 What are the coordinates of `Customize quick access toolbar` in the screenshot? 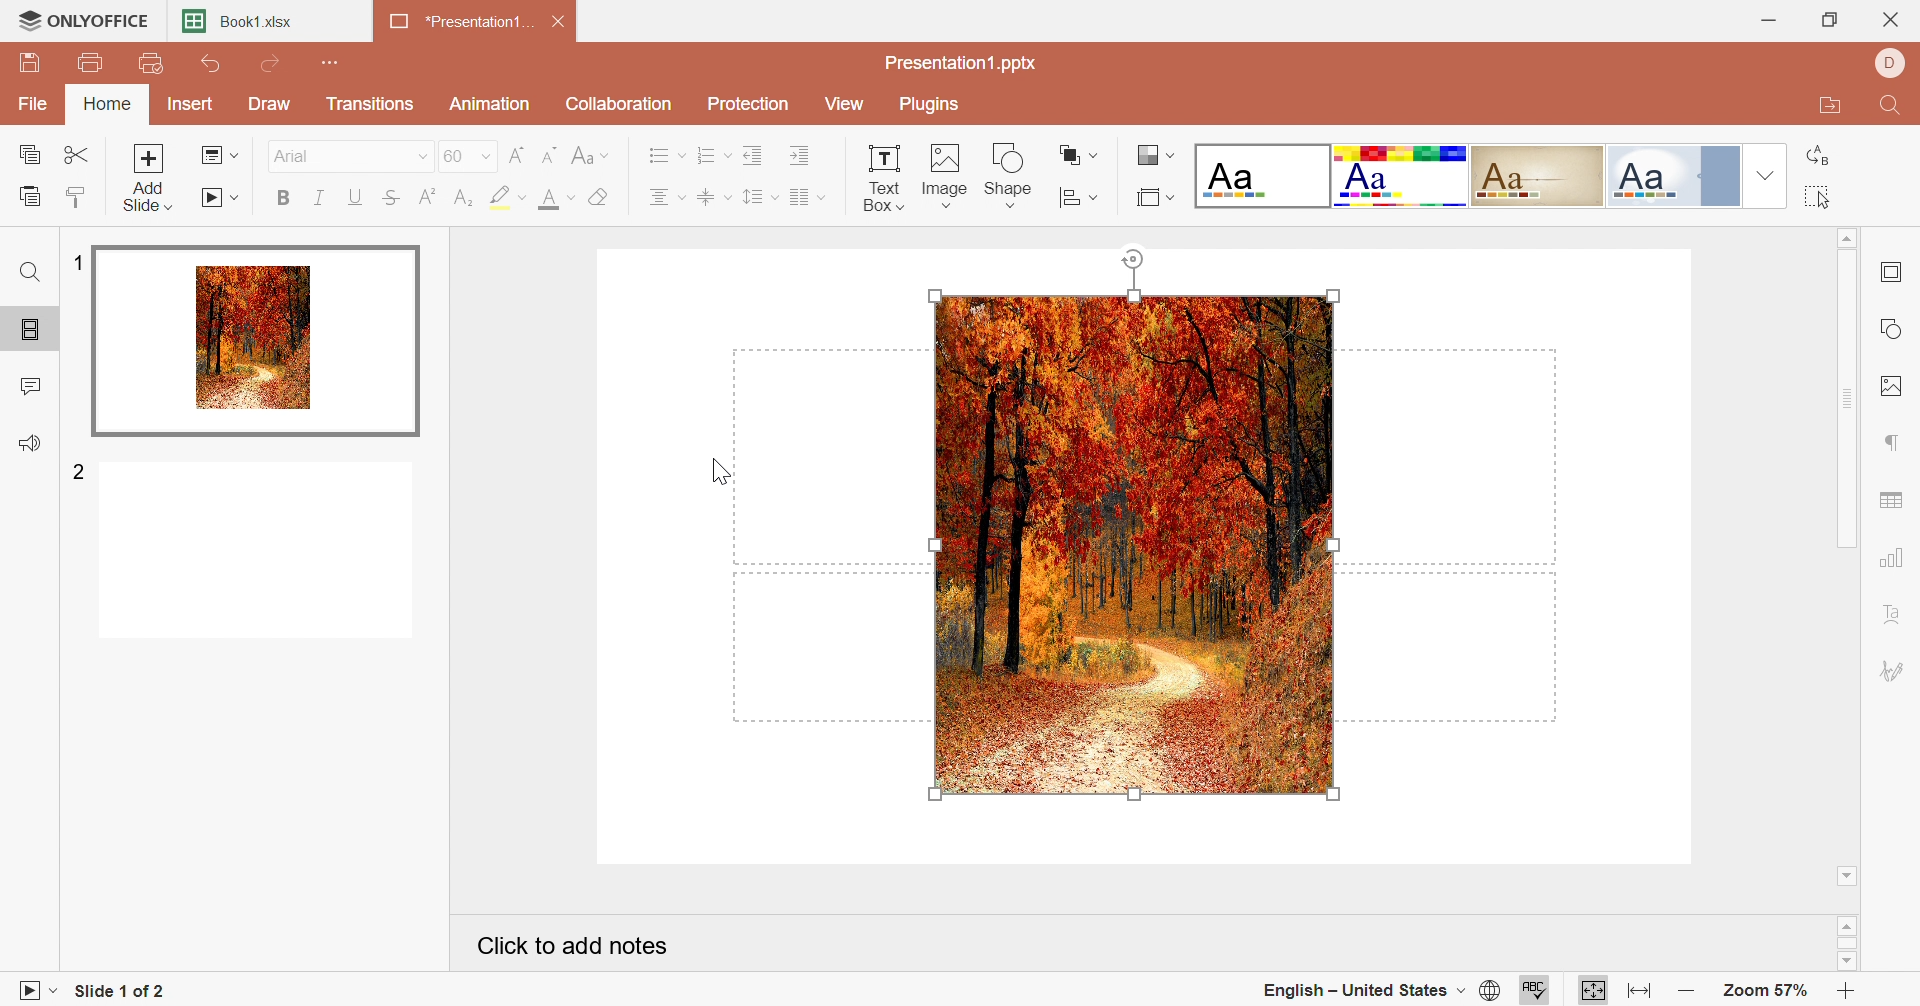 It's located at (333, 61).